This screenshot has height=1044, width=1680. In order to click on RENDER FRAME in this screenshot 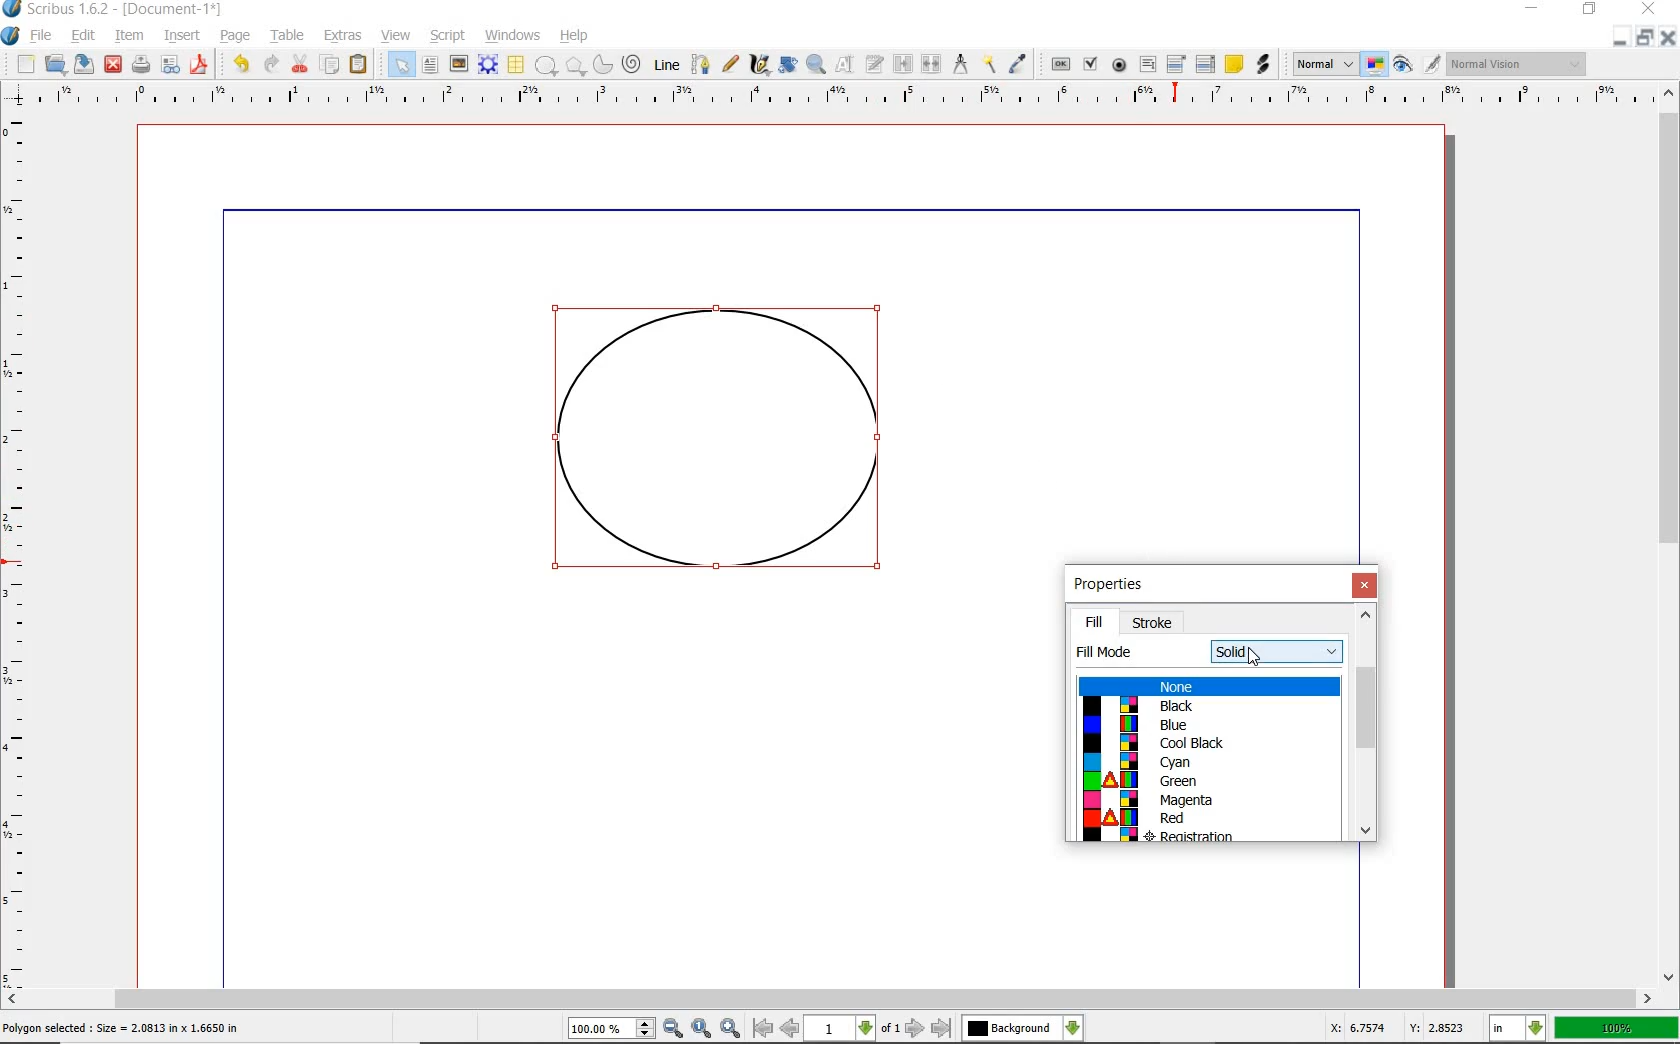, I will do `click(486, 64)`.